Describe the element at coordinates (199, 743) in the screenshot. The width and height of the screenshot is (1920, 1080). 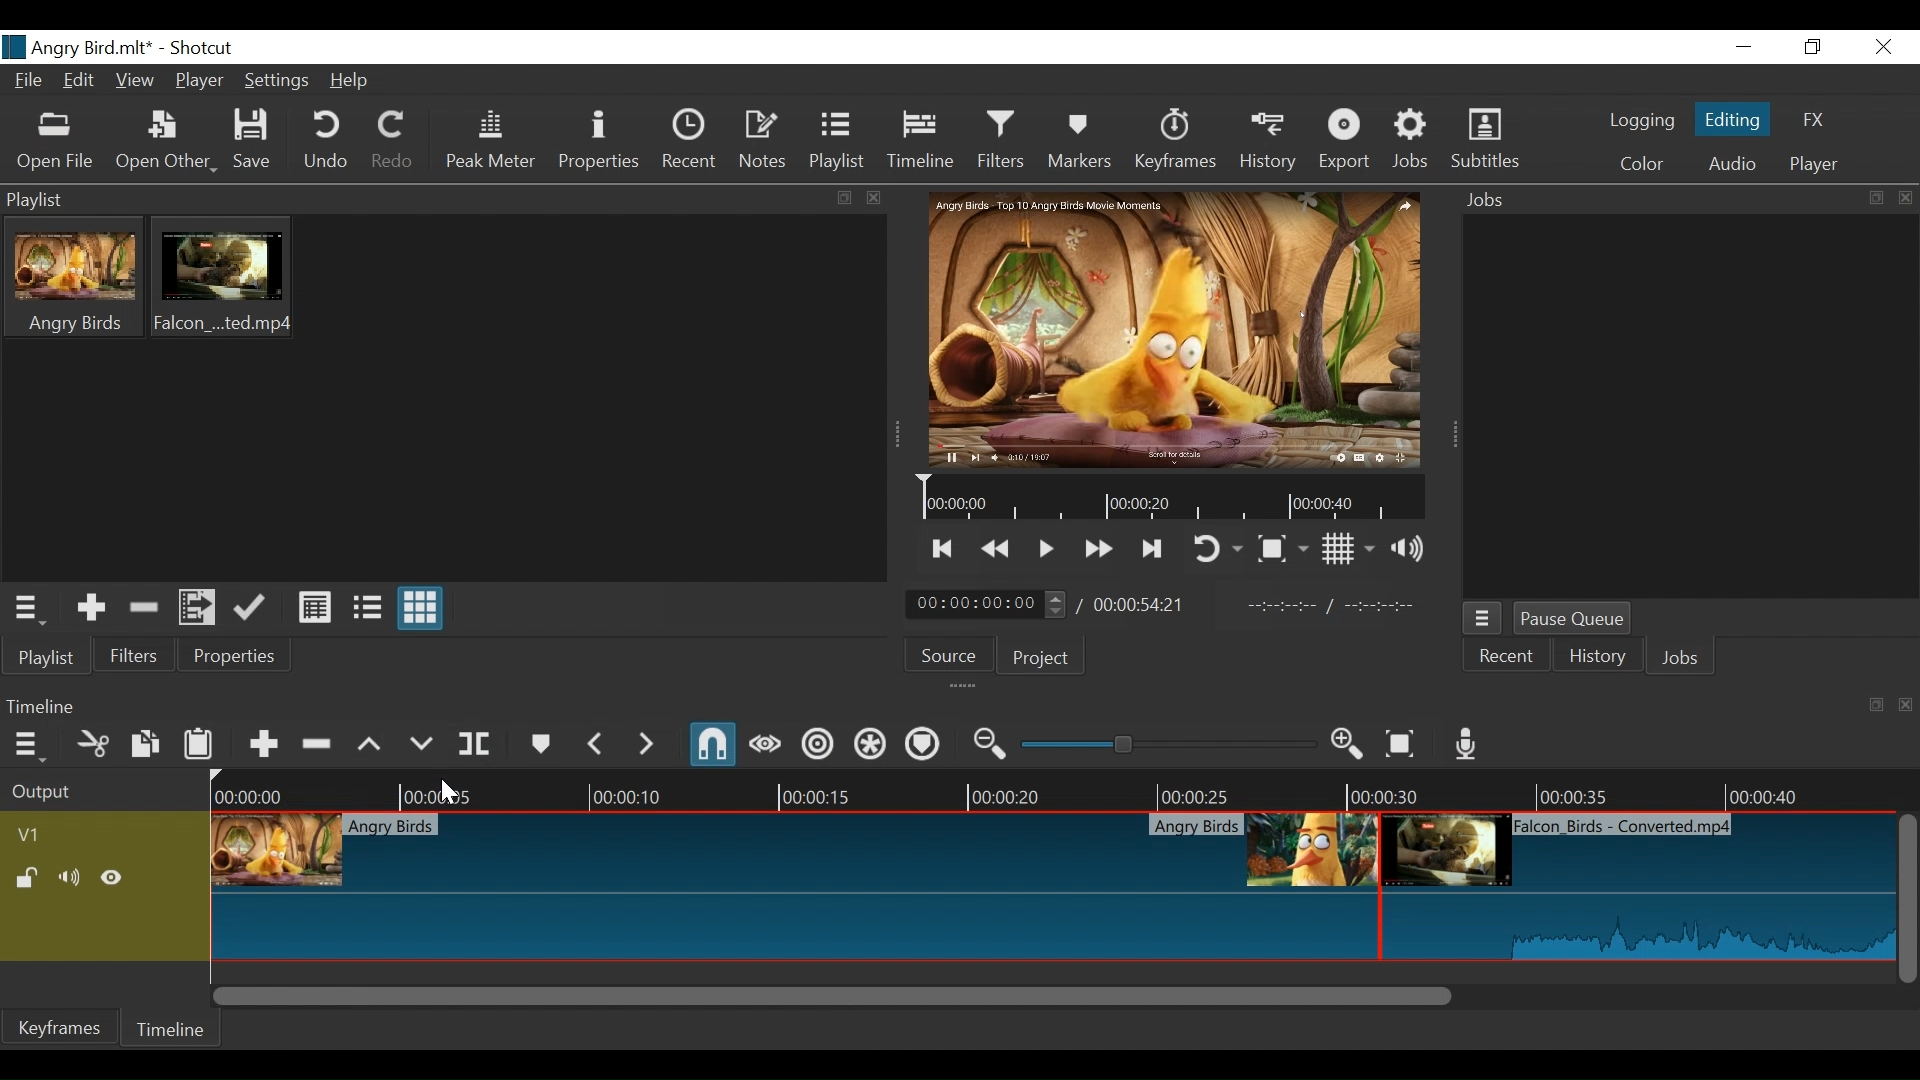
I see `Paste` at that location.